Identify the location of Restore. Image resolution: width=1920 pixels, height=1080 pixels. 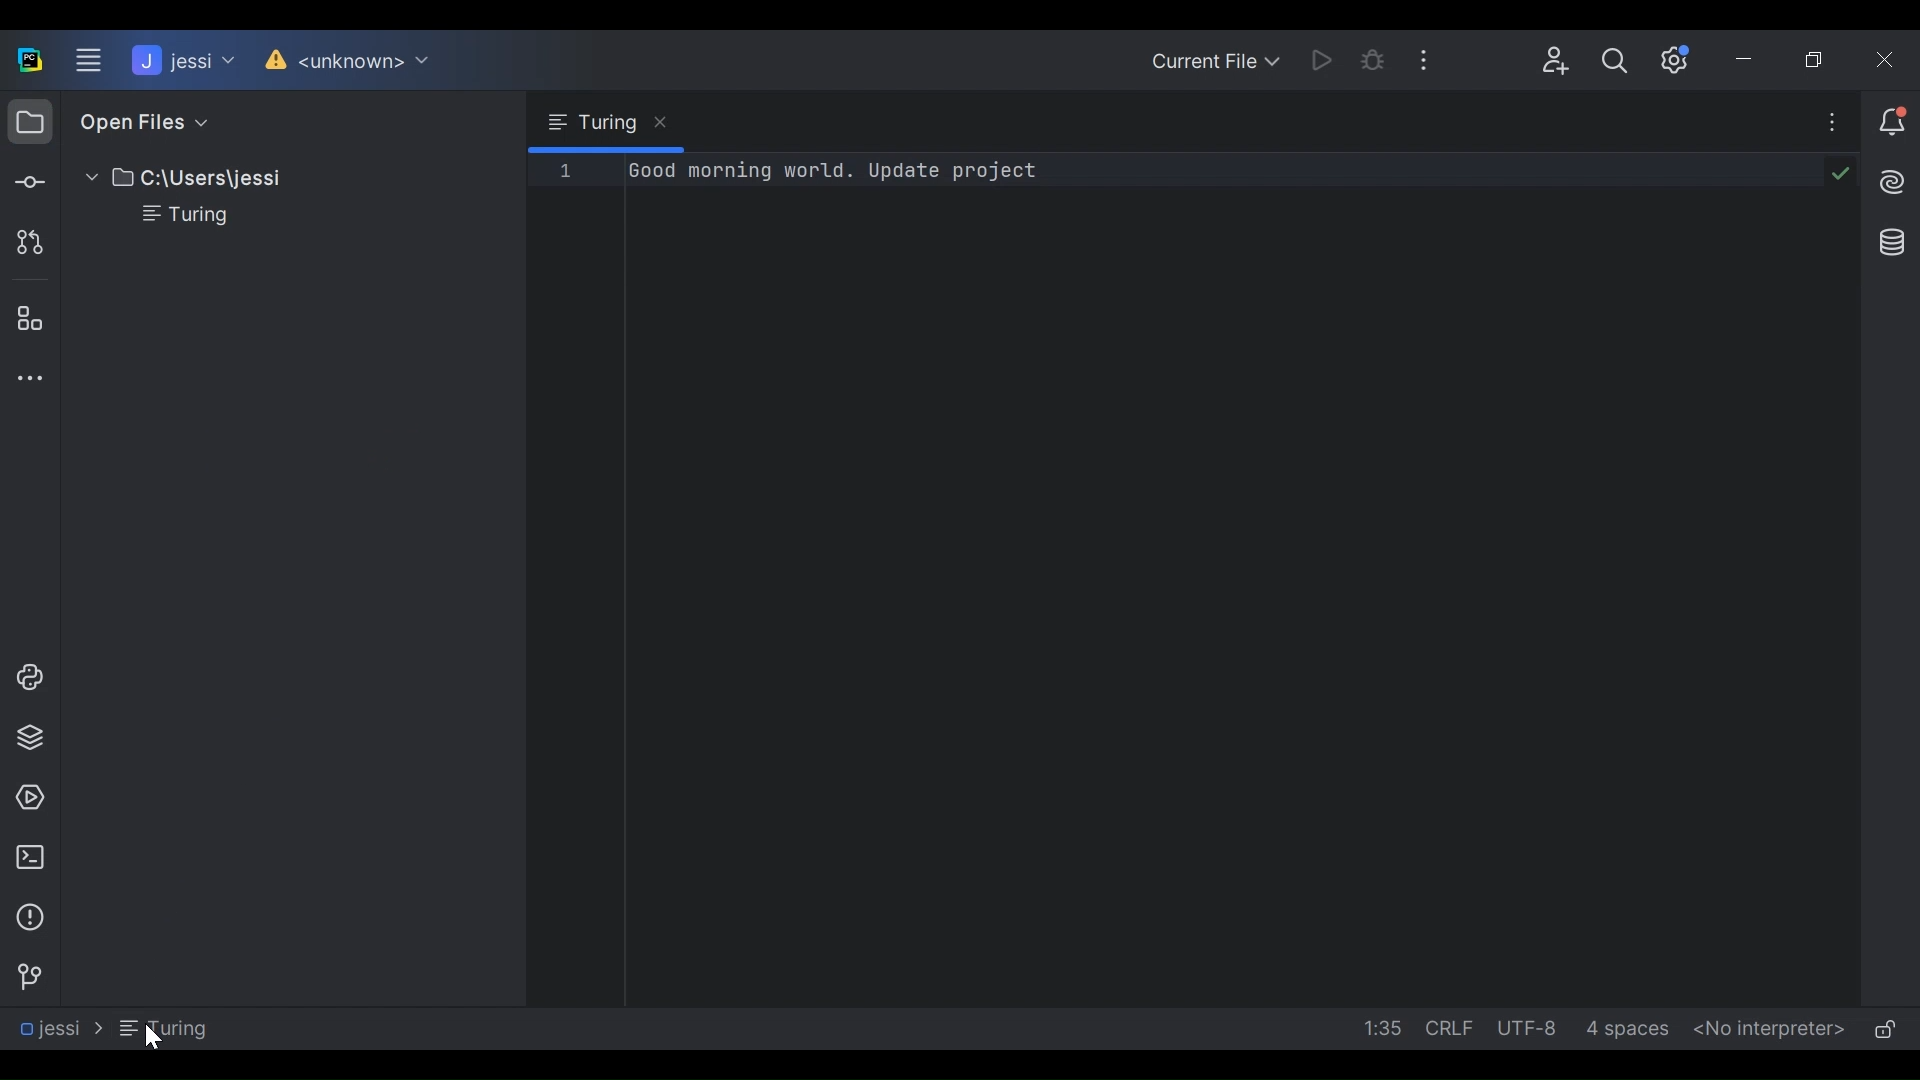
(1820, 59).